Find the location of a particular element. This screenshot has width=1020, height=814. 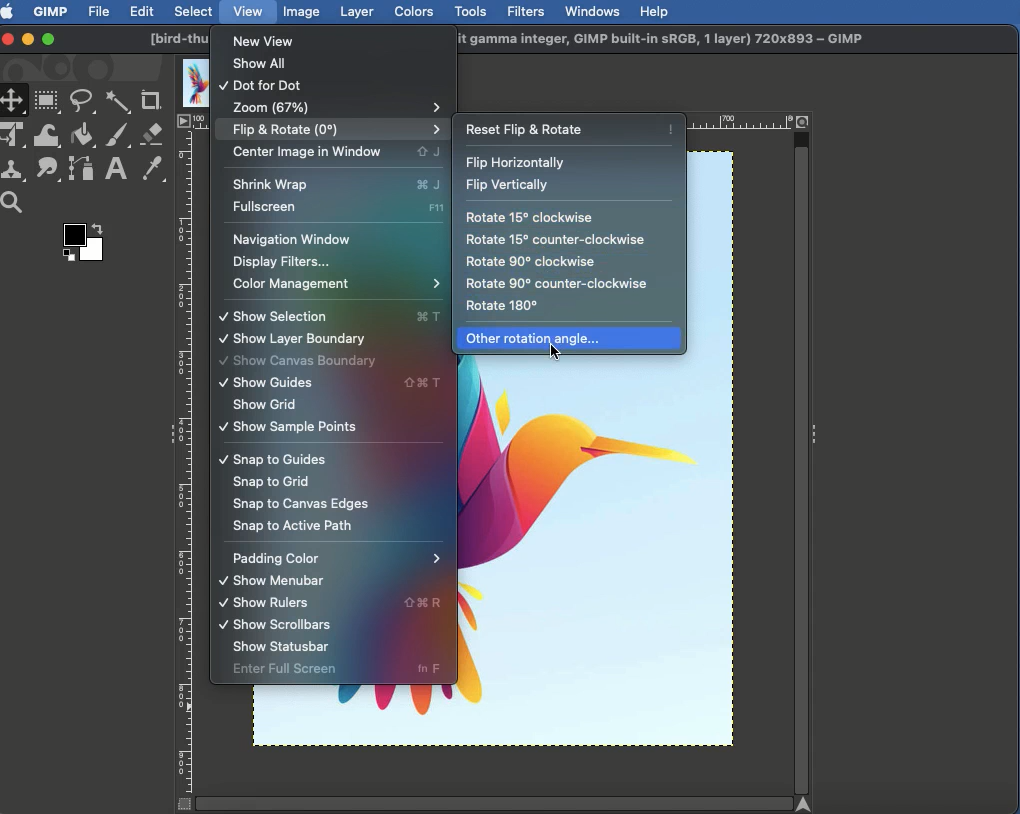

Dot for dot is located at coordinates (265, 87).